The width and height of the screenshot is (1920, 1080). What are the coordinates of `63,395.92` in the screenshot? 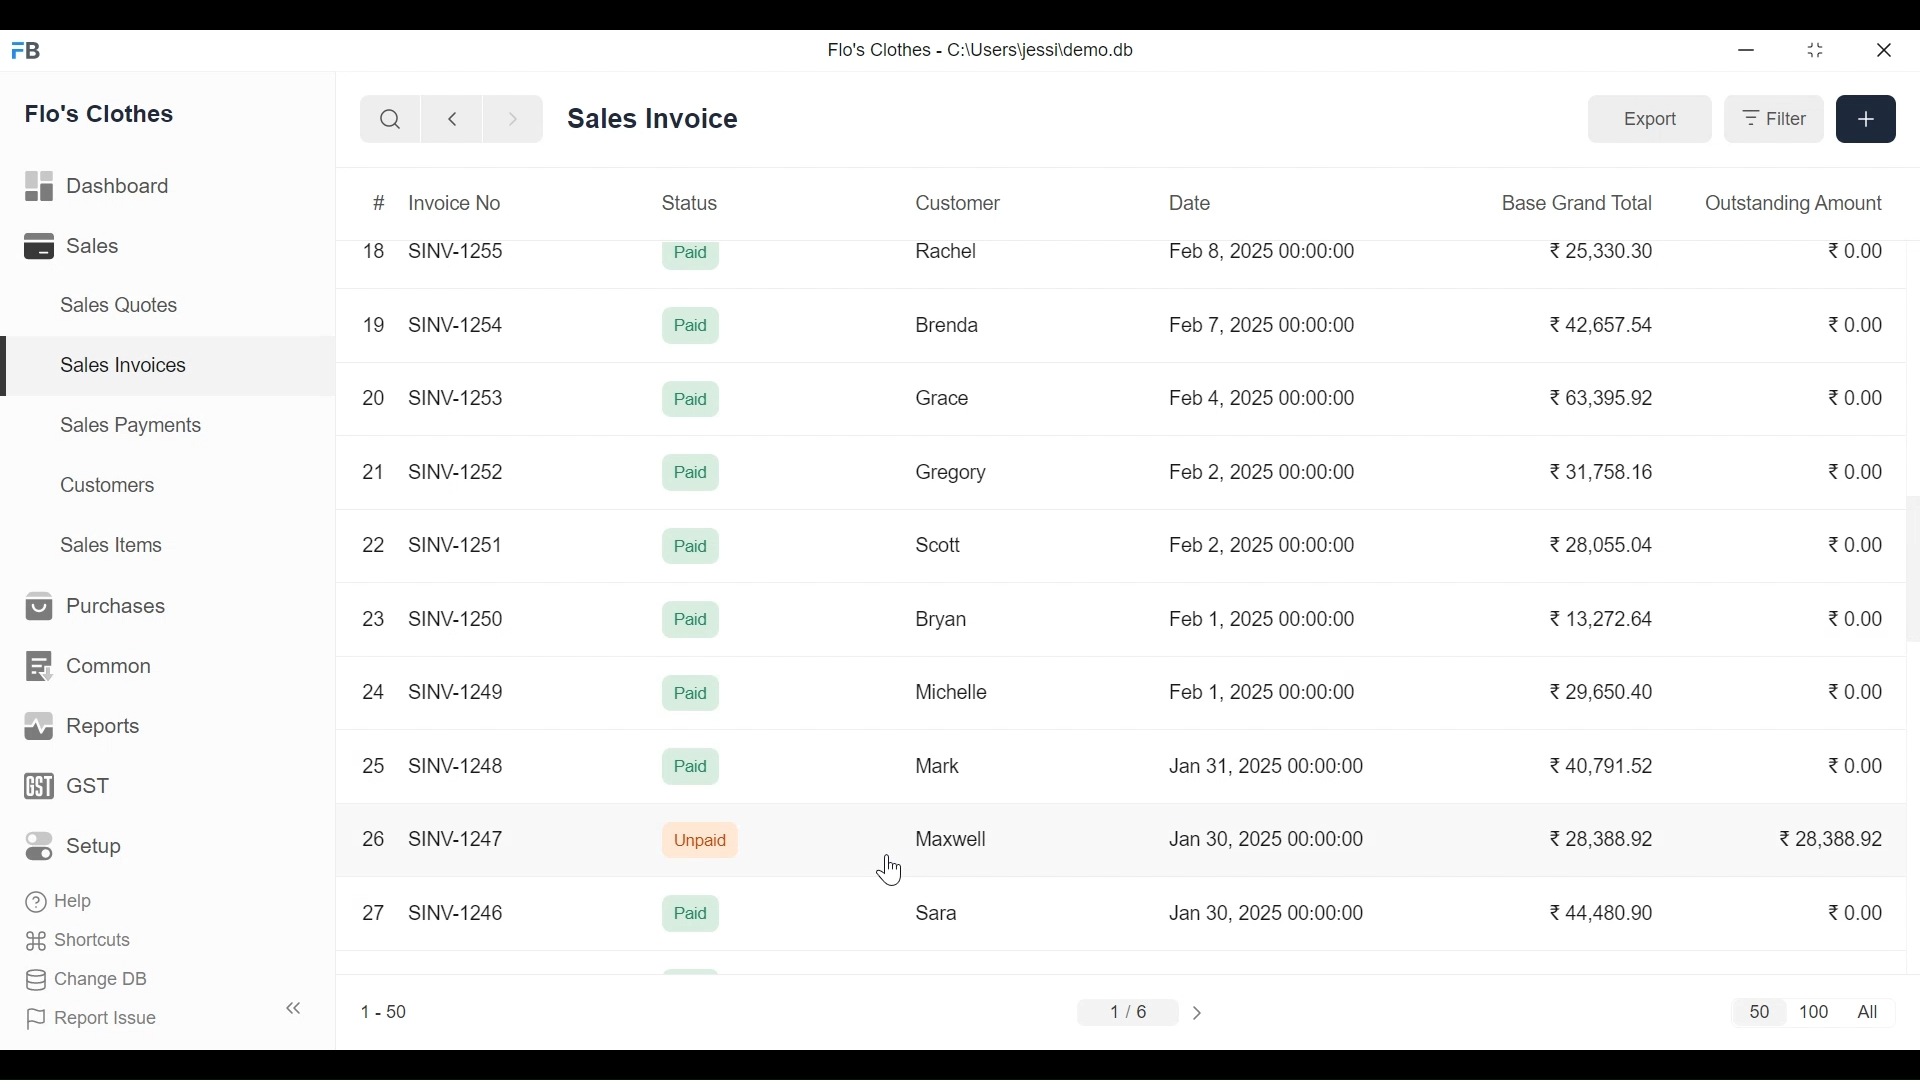 It's located at (1605, 397).